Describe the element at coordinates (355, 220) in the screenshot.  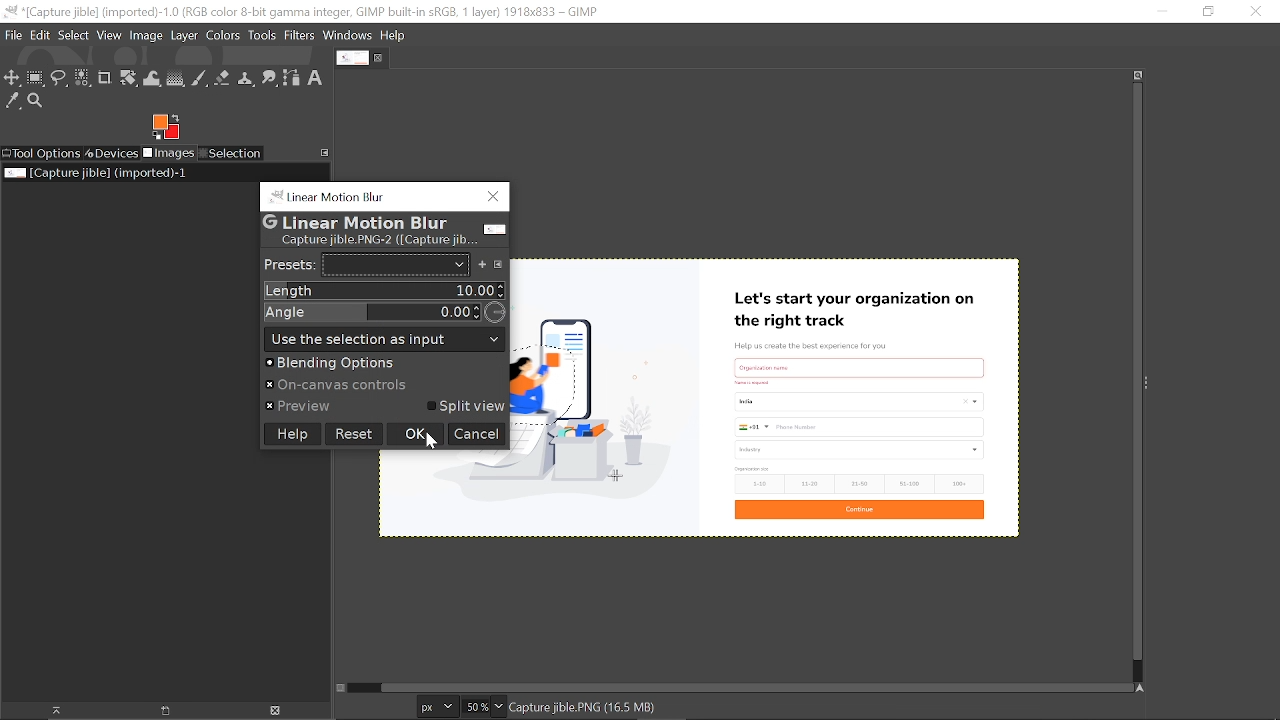
I see `G Linear Motion Blur` at that location.